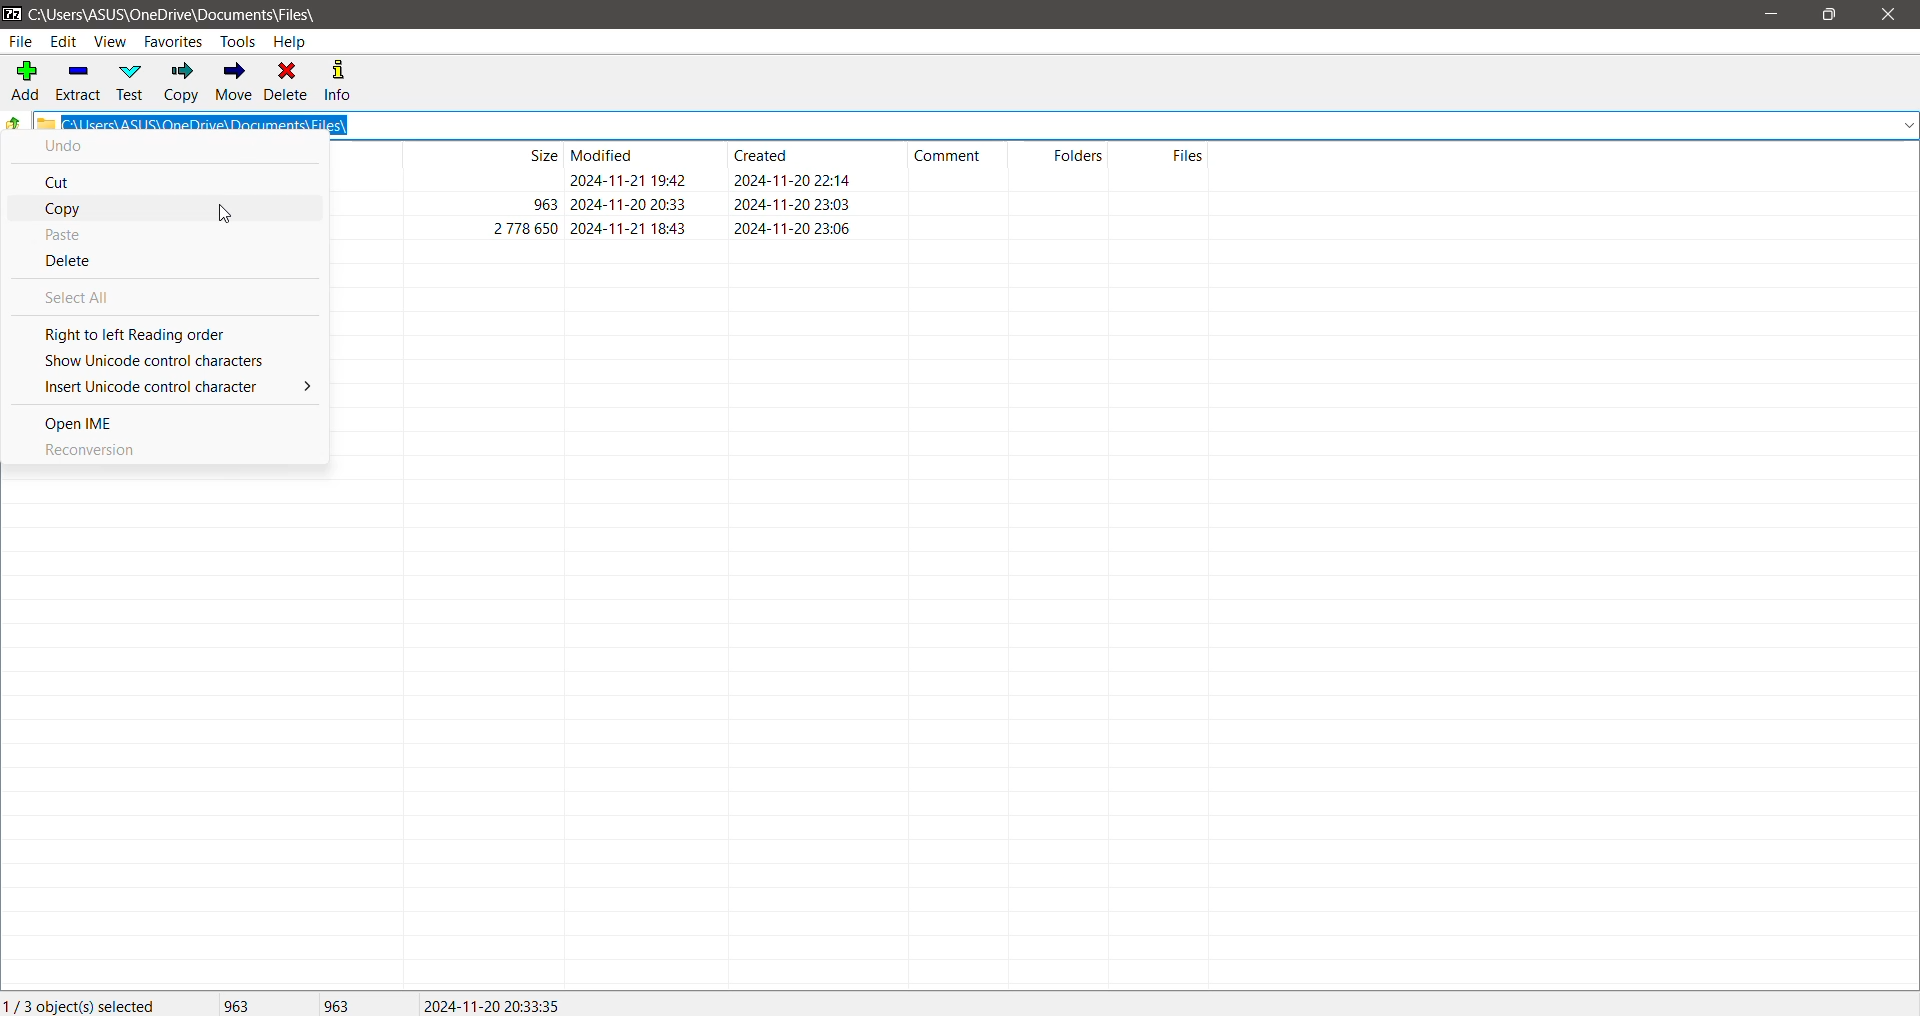 The image size is (1920, 1016). I want to click on Total Size of selected file(s), so click(237, 1003).